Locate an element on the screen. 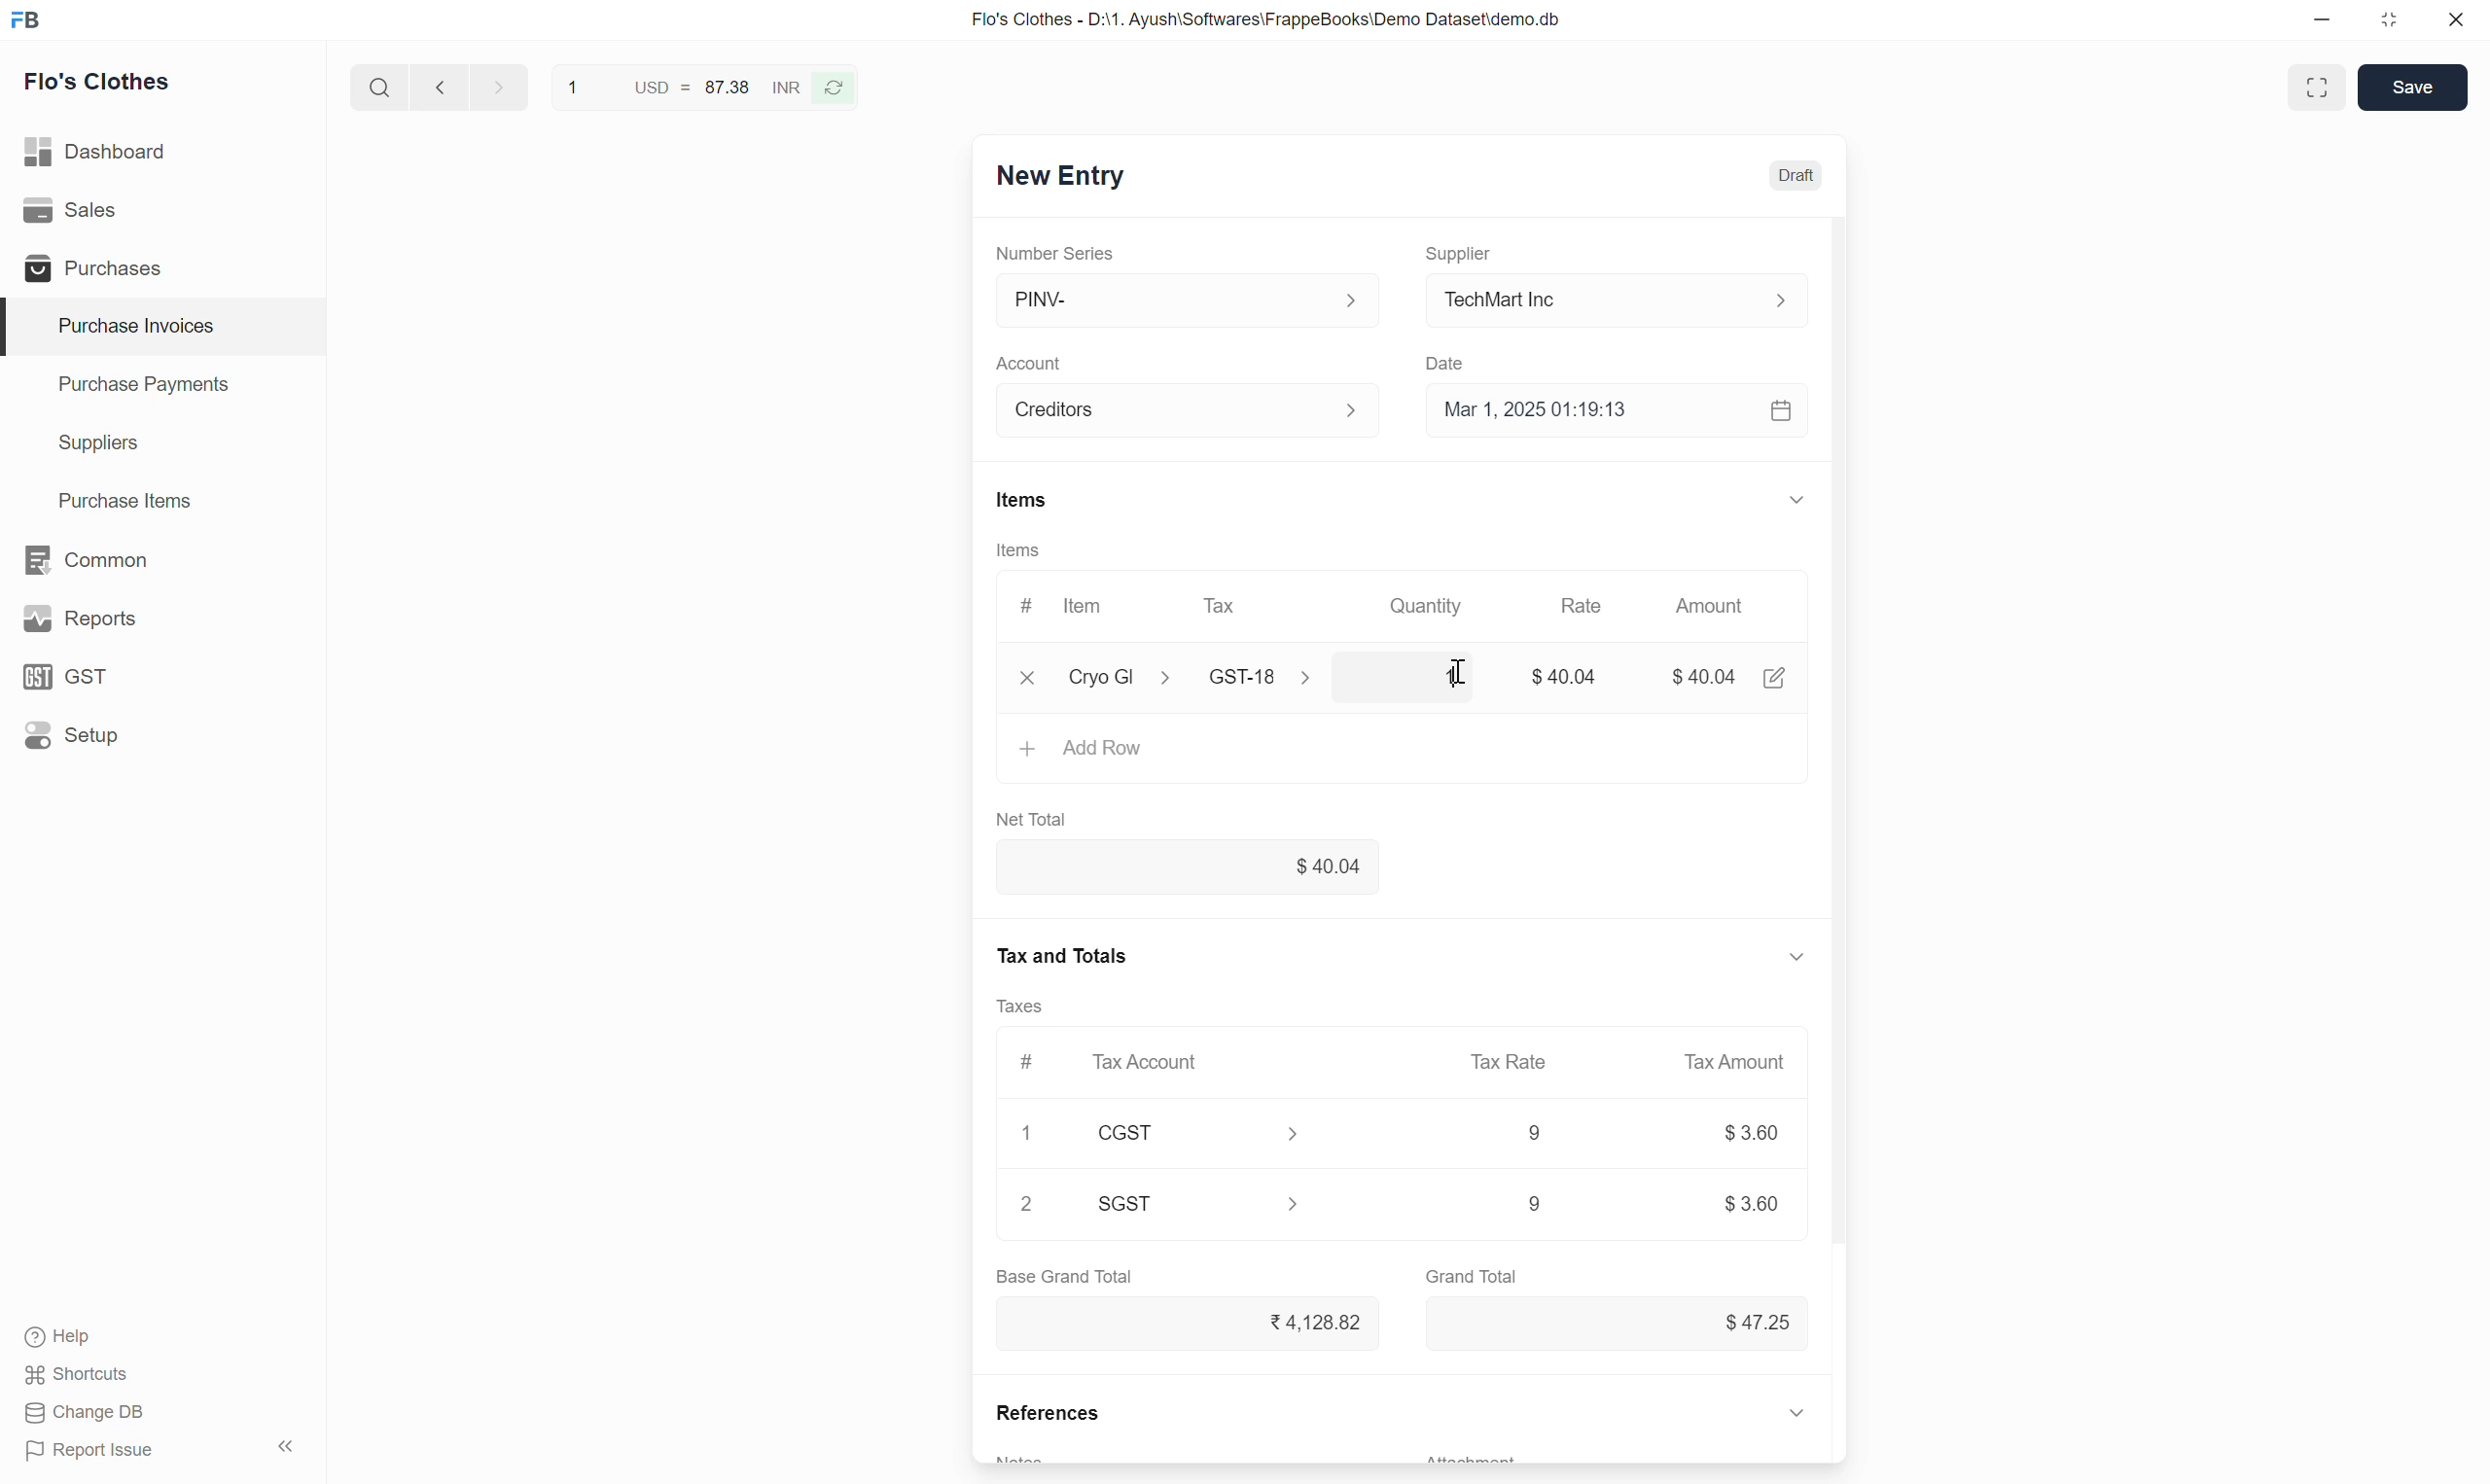 Image resolution: width=2490 pixels, height=1484 pixels. Shortcuts is located at coordinates (79, 1377).